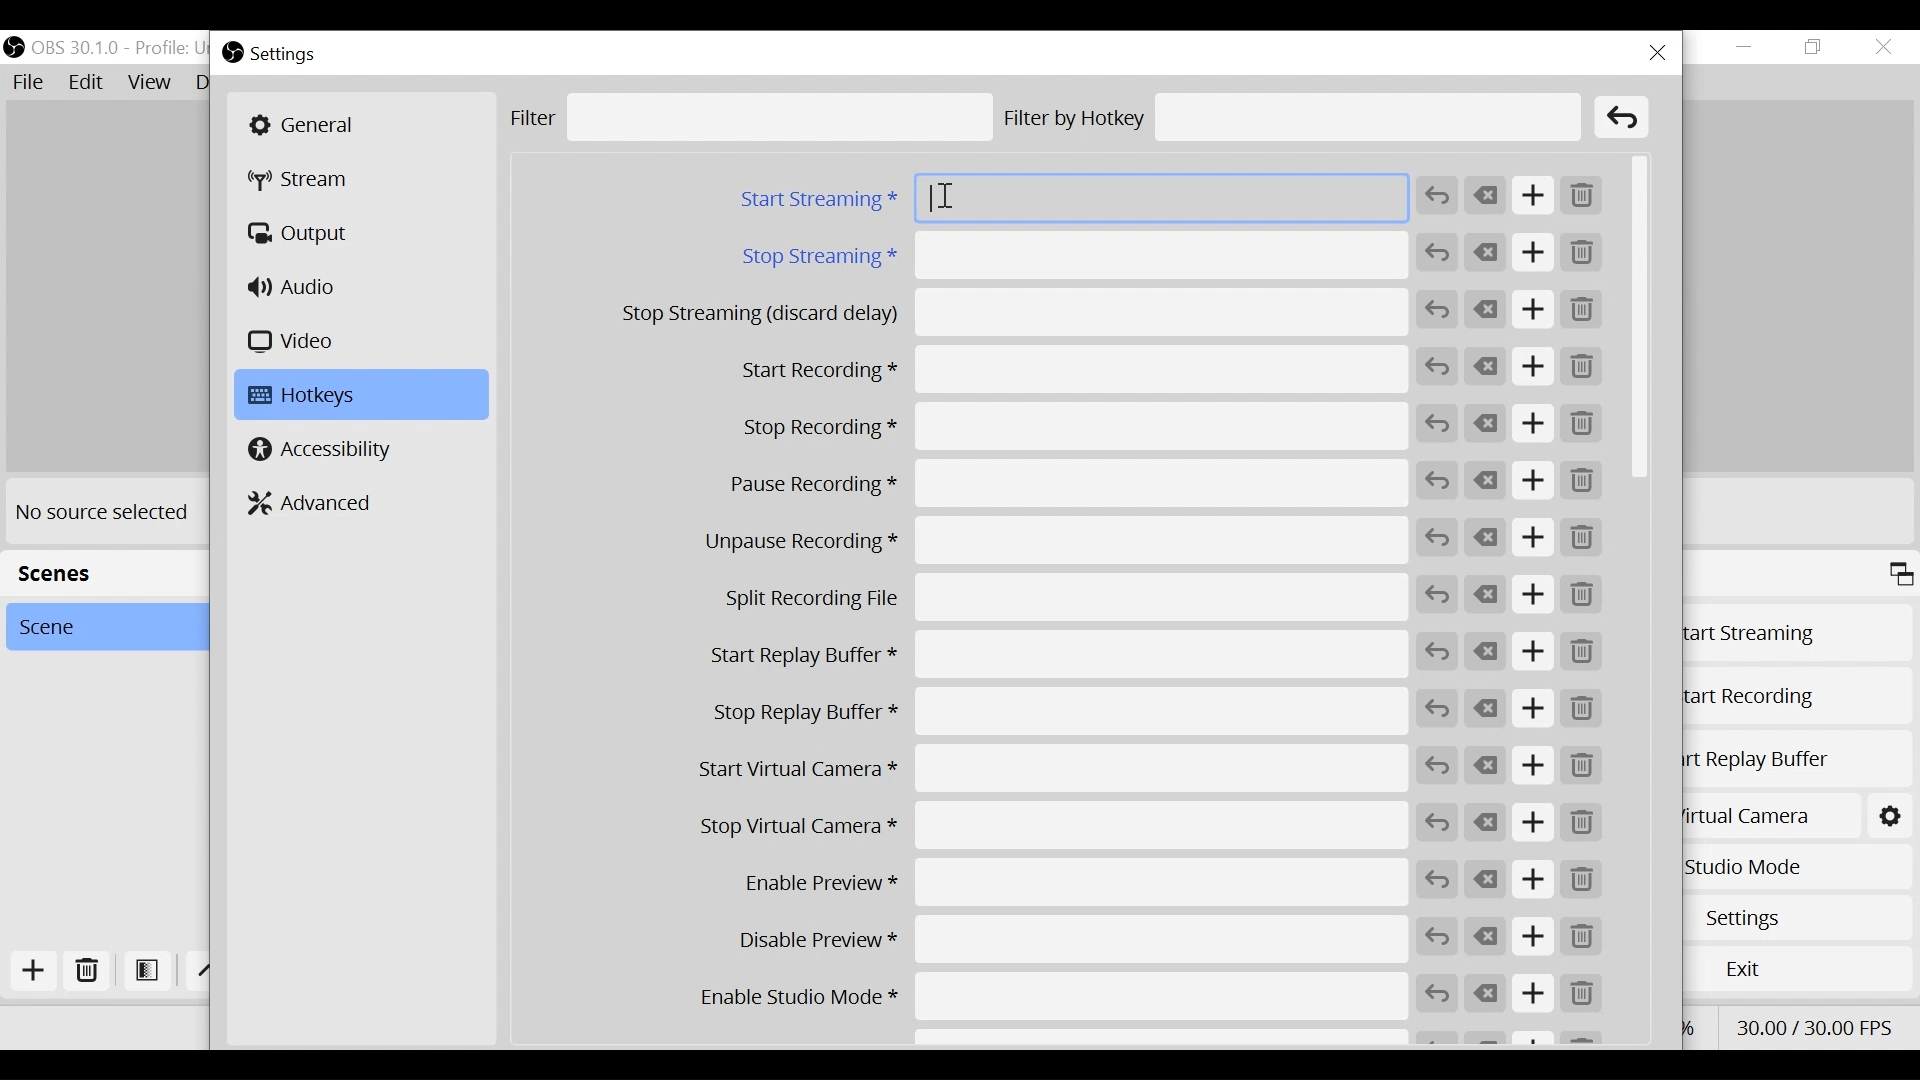 The width and height of the screenshot is (1920, 1080). I want to click on Start Virtual Camera, so click(1763, 814).